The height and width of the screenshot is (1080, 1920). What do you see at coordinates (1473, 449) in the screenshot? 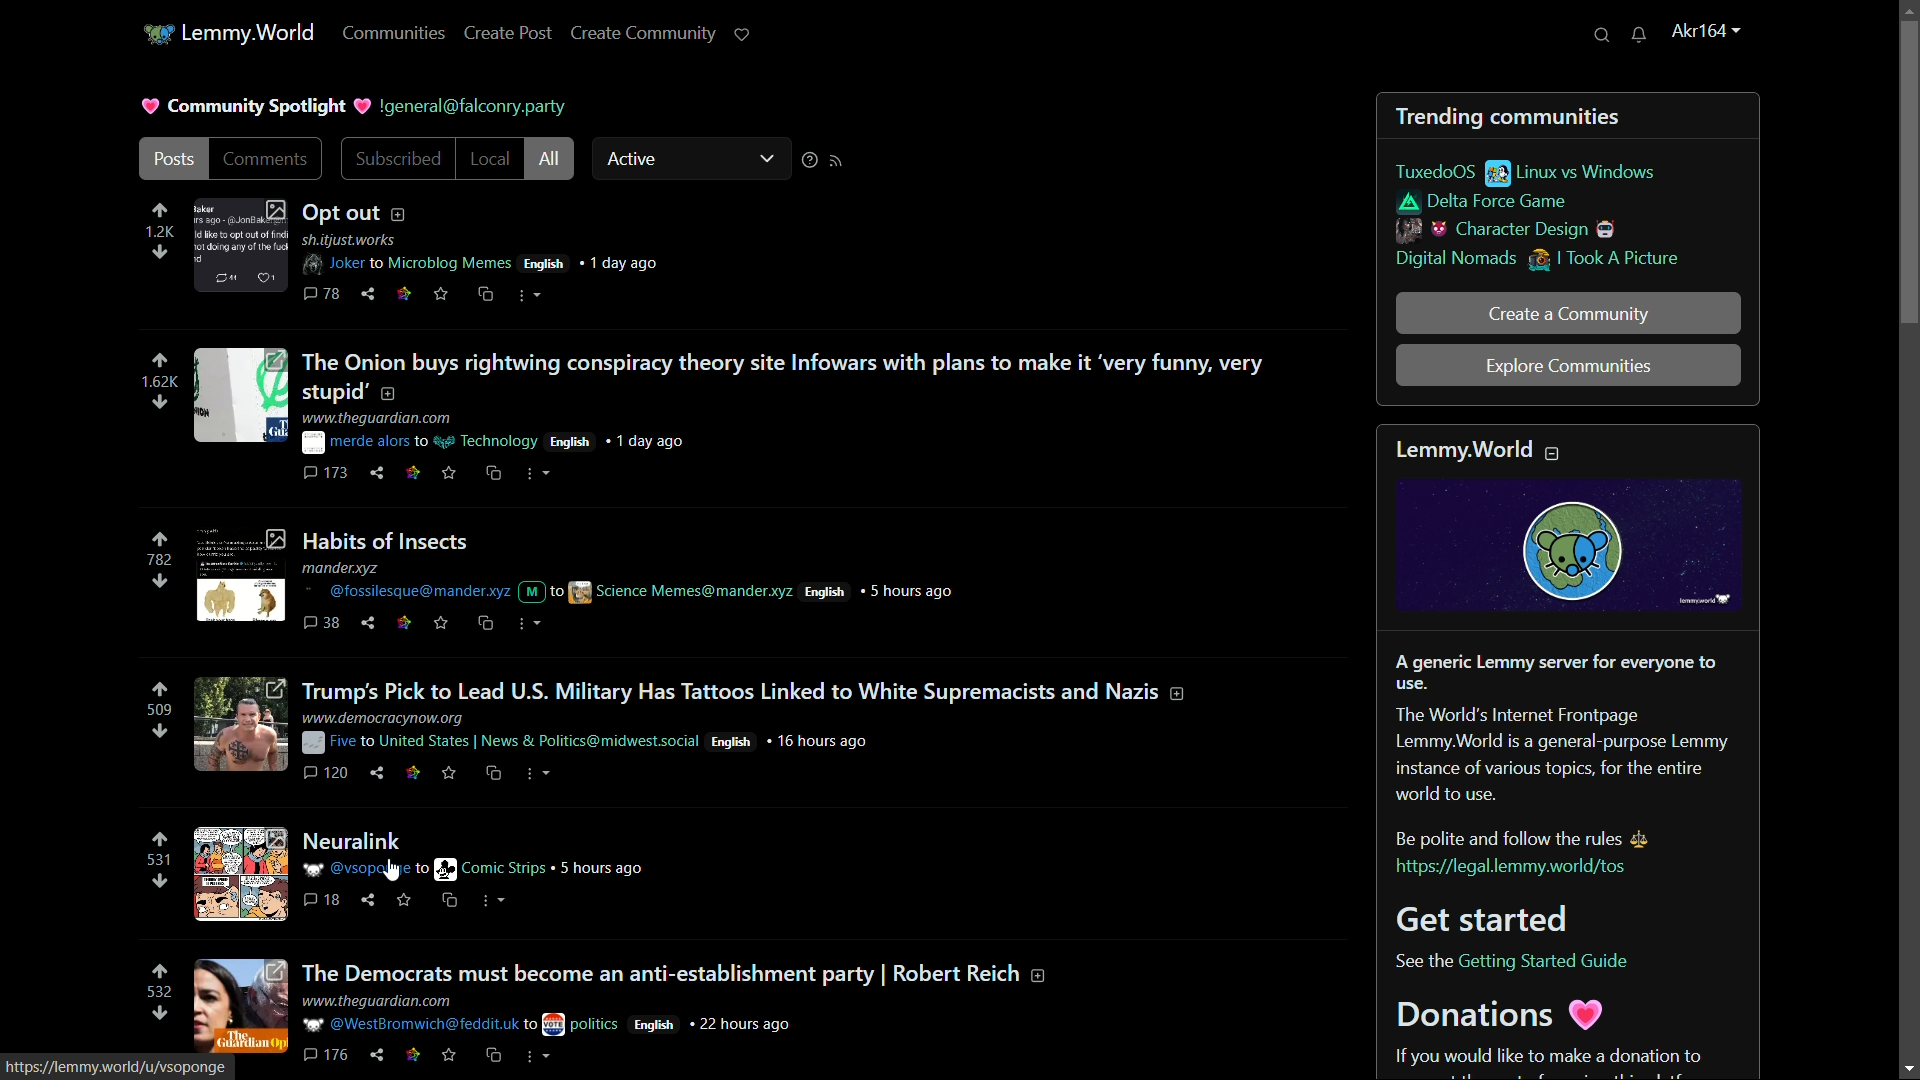
I see `text` at bounding box center [1473, 449].